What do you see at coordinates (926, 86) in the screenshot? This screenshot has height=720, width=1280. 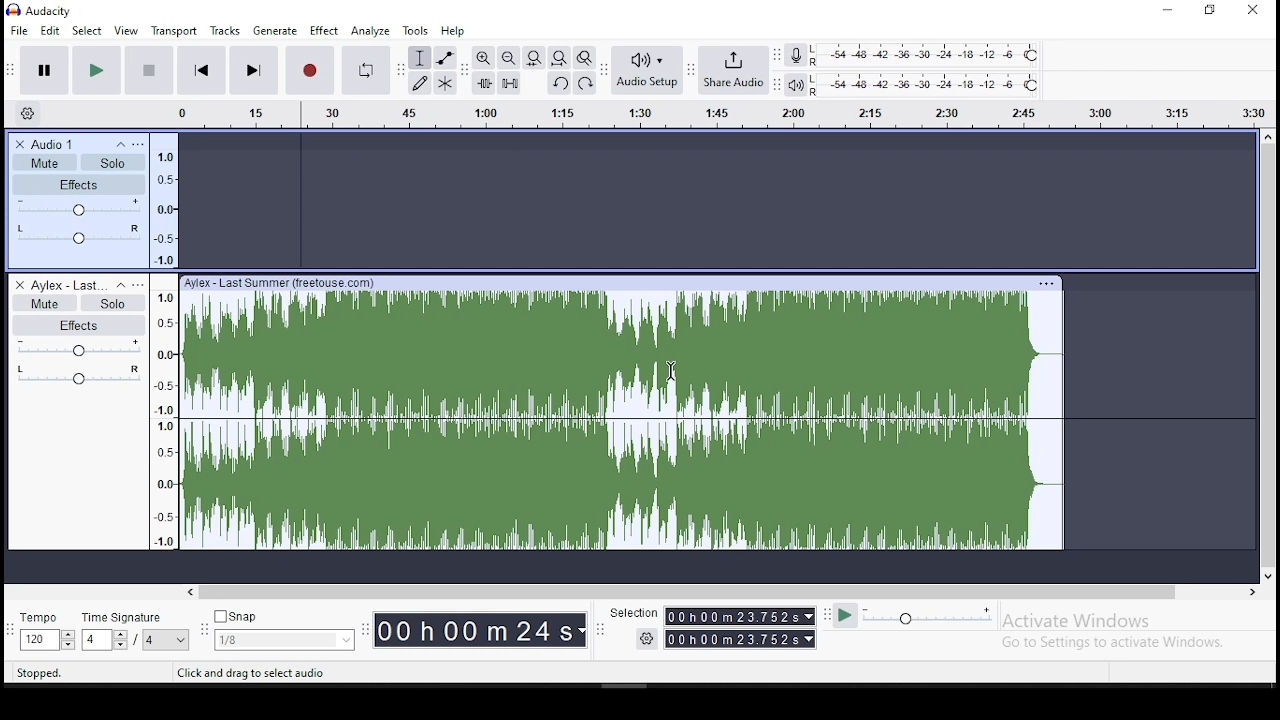 I see `playback meter` at bounding box center [926, 86].